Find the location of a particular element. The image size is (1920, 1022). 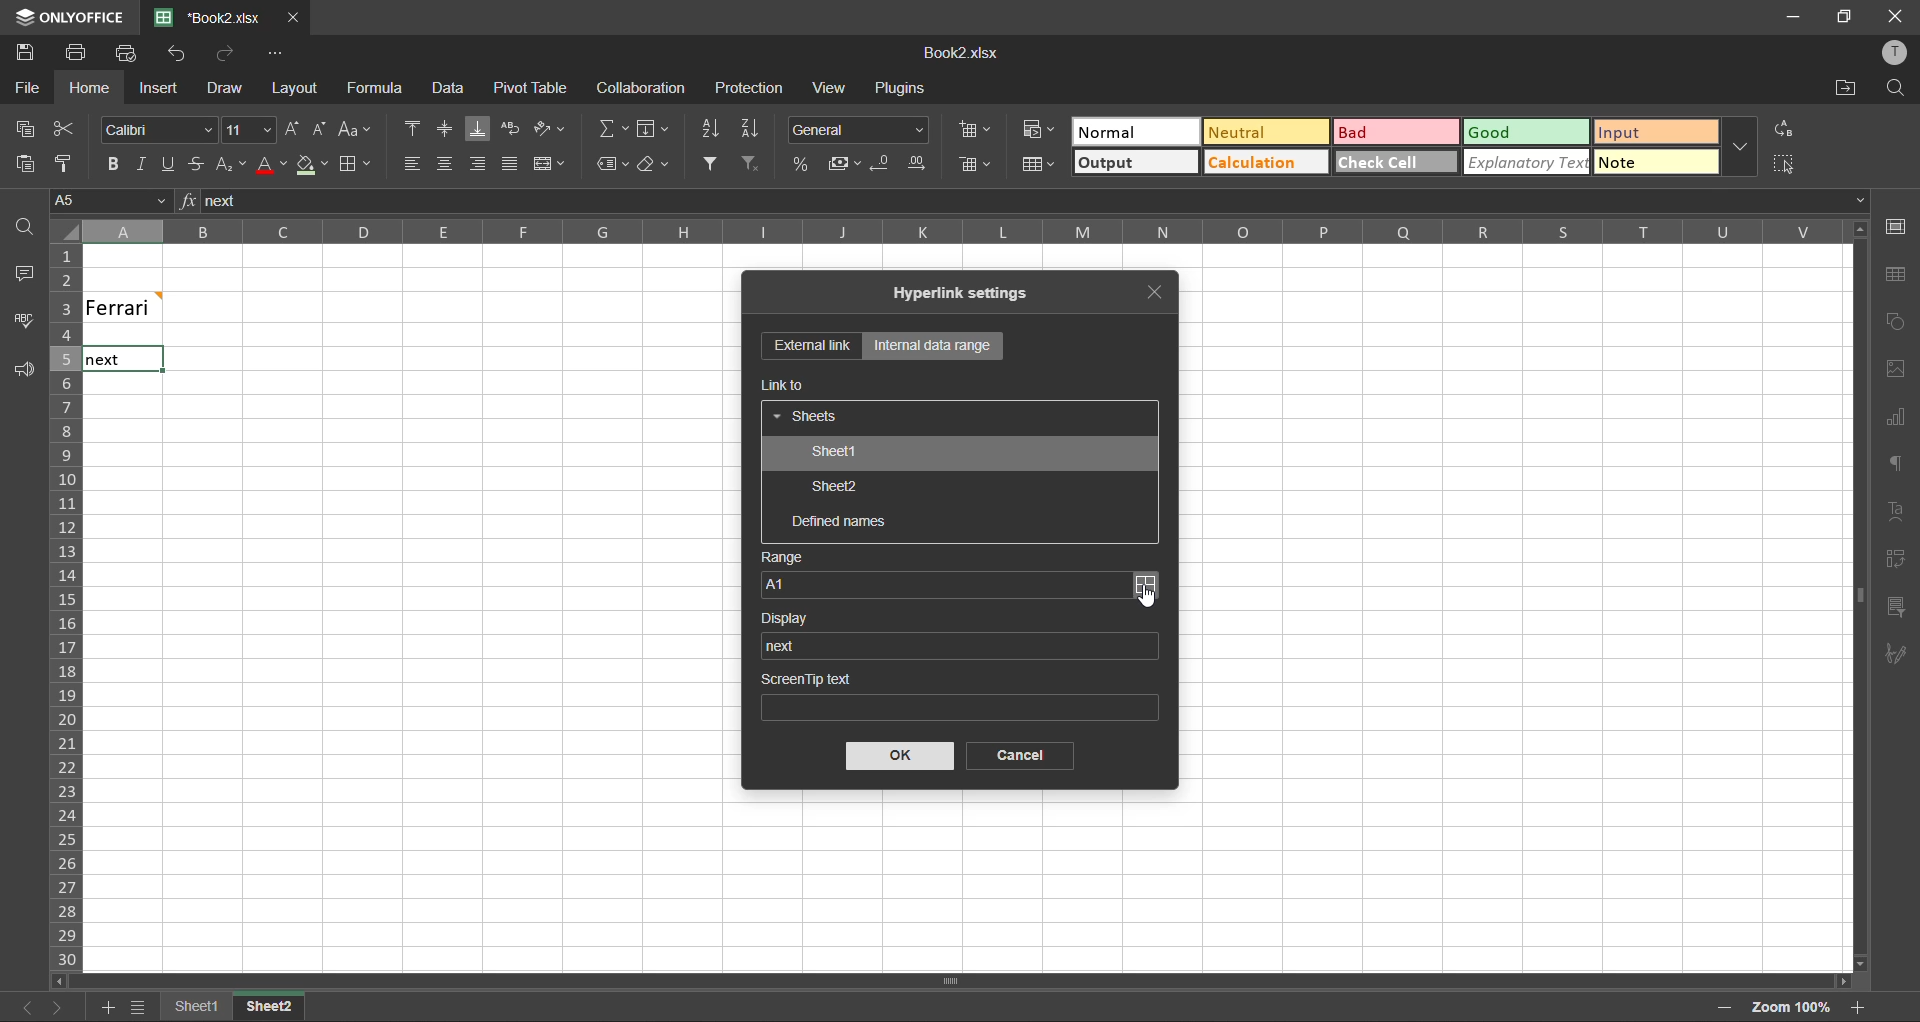

pivot table is located at coordinates (1896, 559).